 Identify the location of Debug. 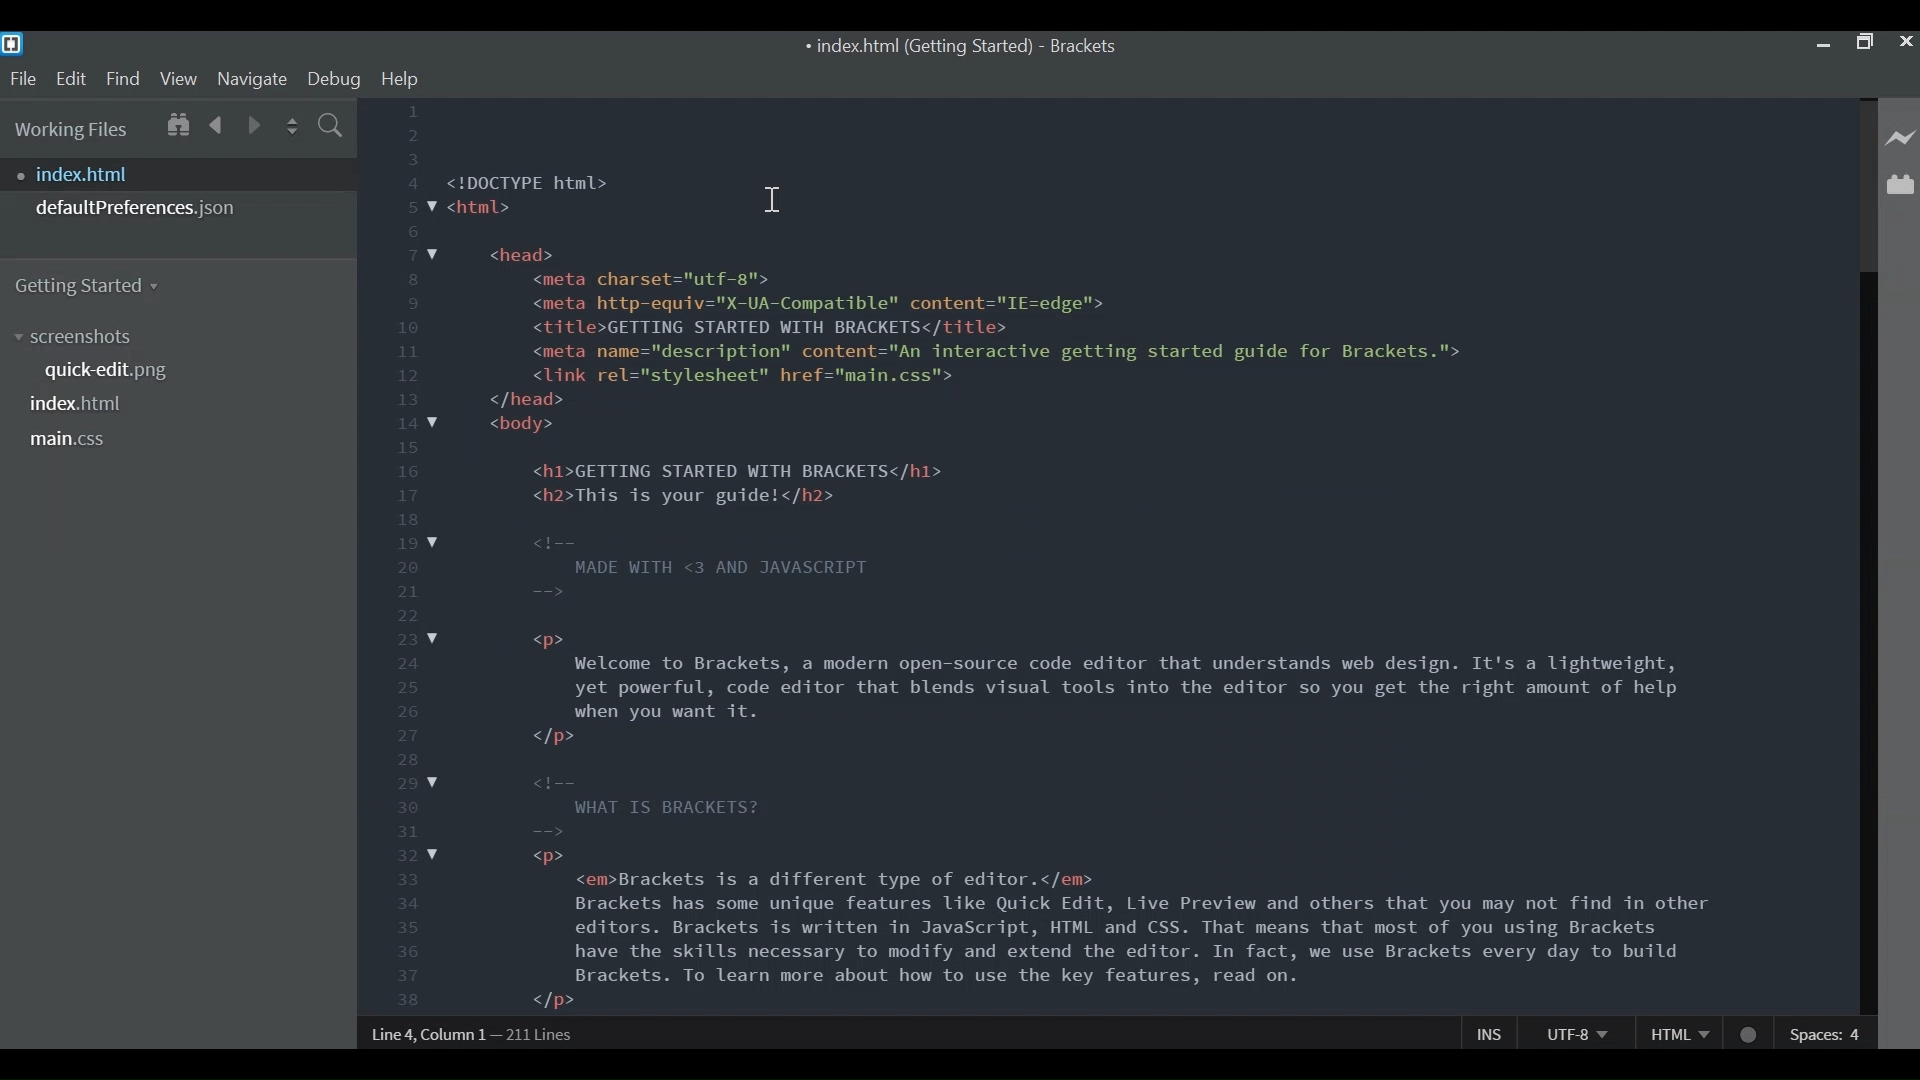
(333, 79).